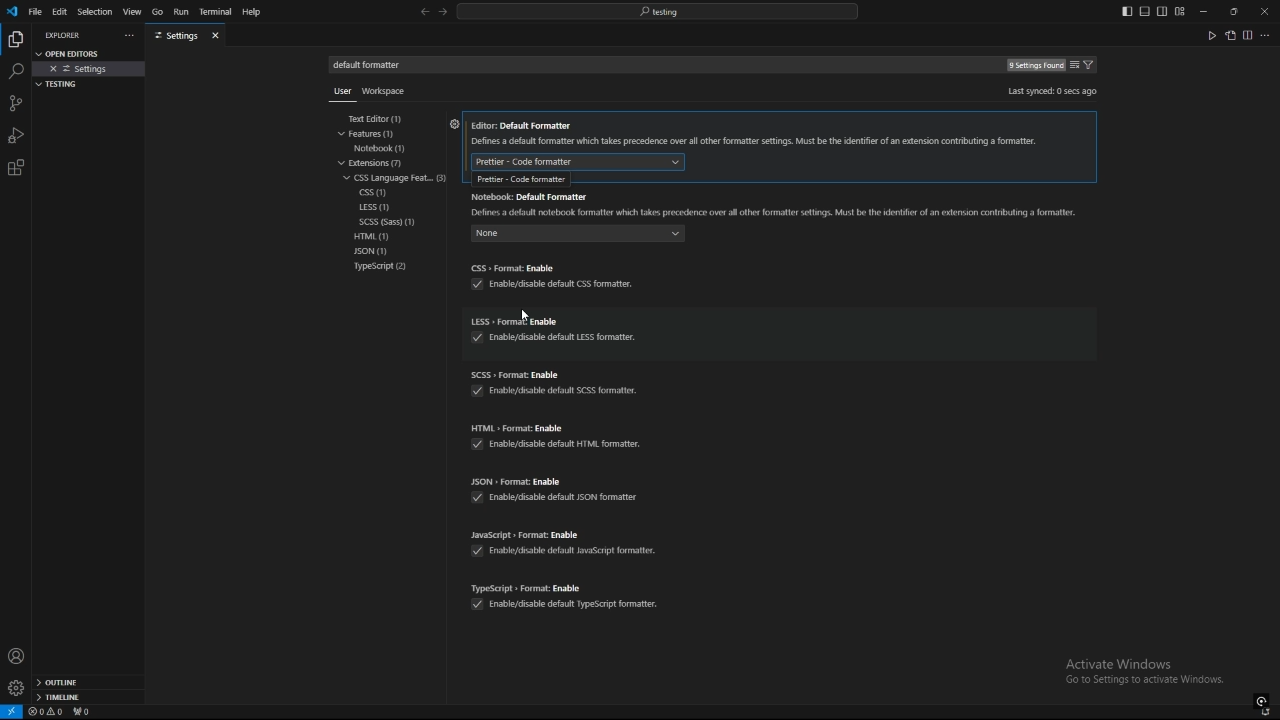 The height and width of the screenshot is (720, 1280). What do you see at coordinates (35, 11) in the screenshot?
I see `file` at bounding box center [35, 11].